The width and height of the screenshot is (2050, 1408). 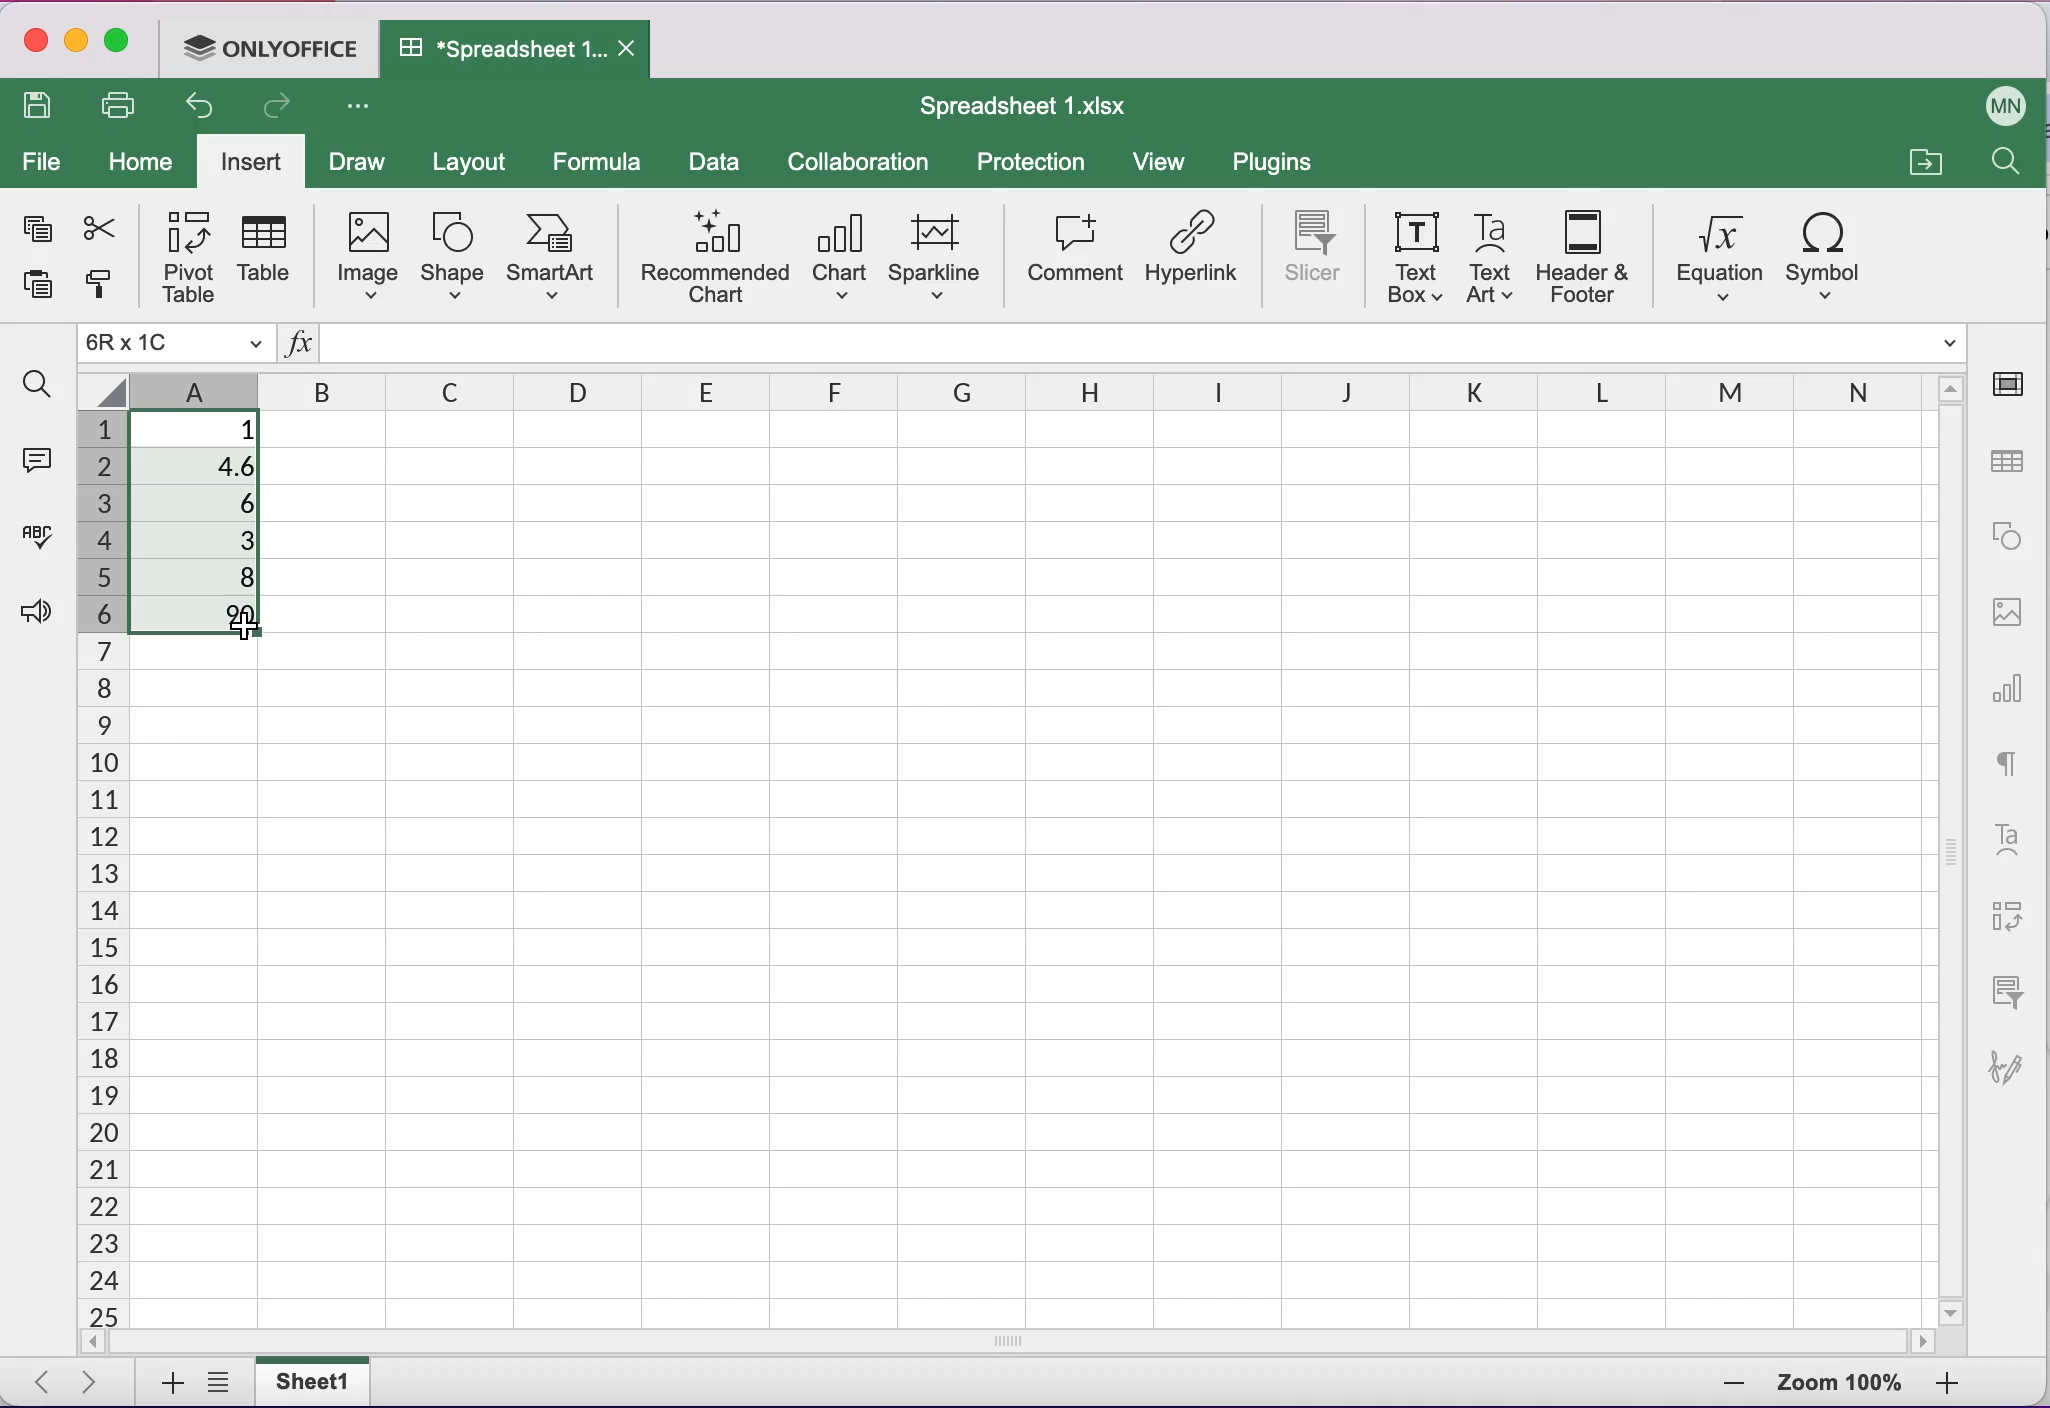 What do you see at coordinates (1830, 255) in the screenshot?
I see `symbol` at bounding box center [1830, 255].